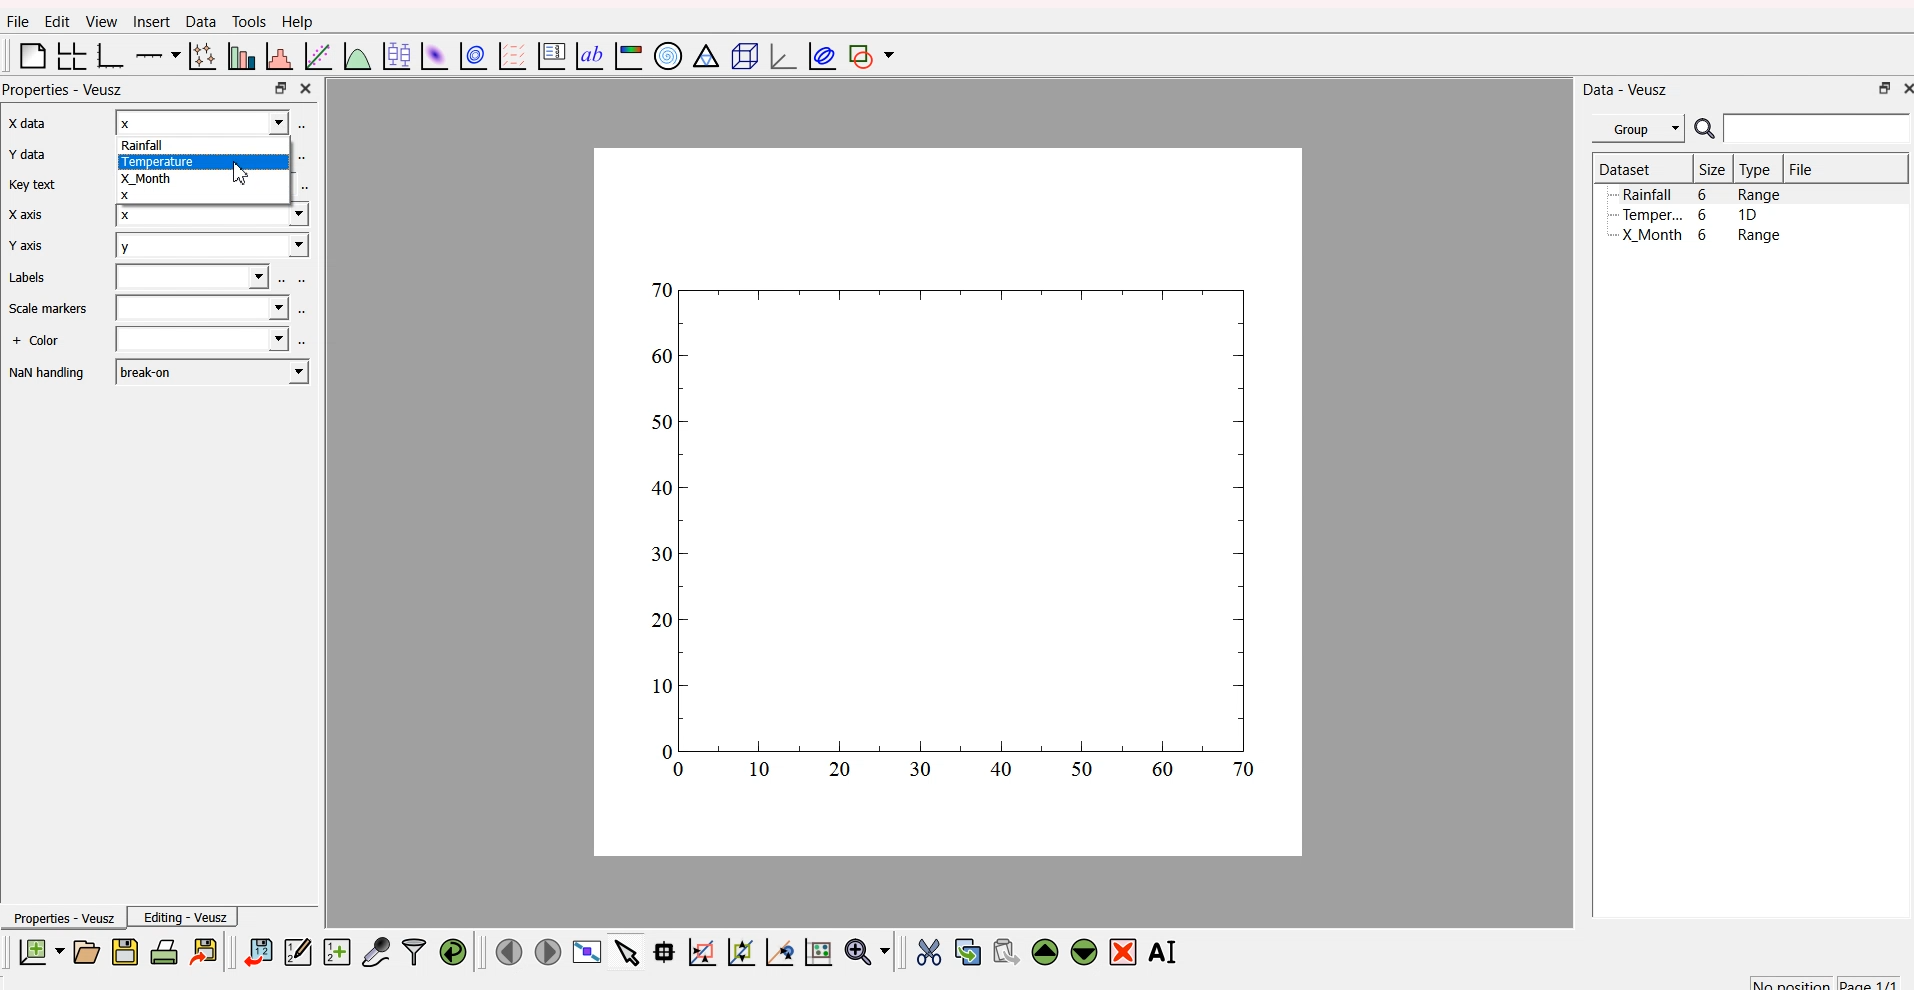  What do you see at coordinates (510, 57) in the screenshot?
I see `plot a vector field` at bounding box center [510, 57].